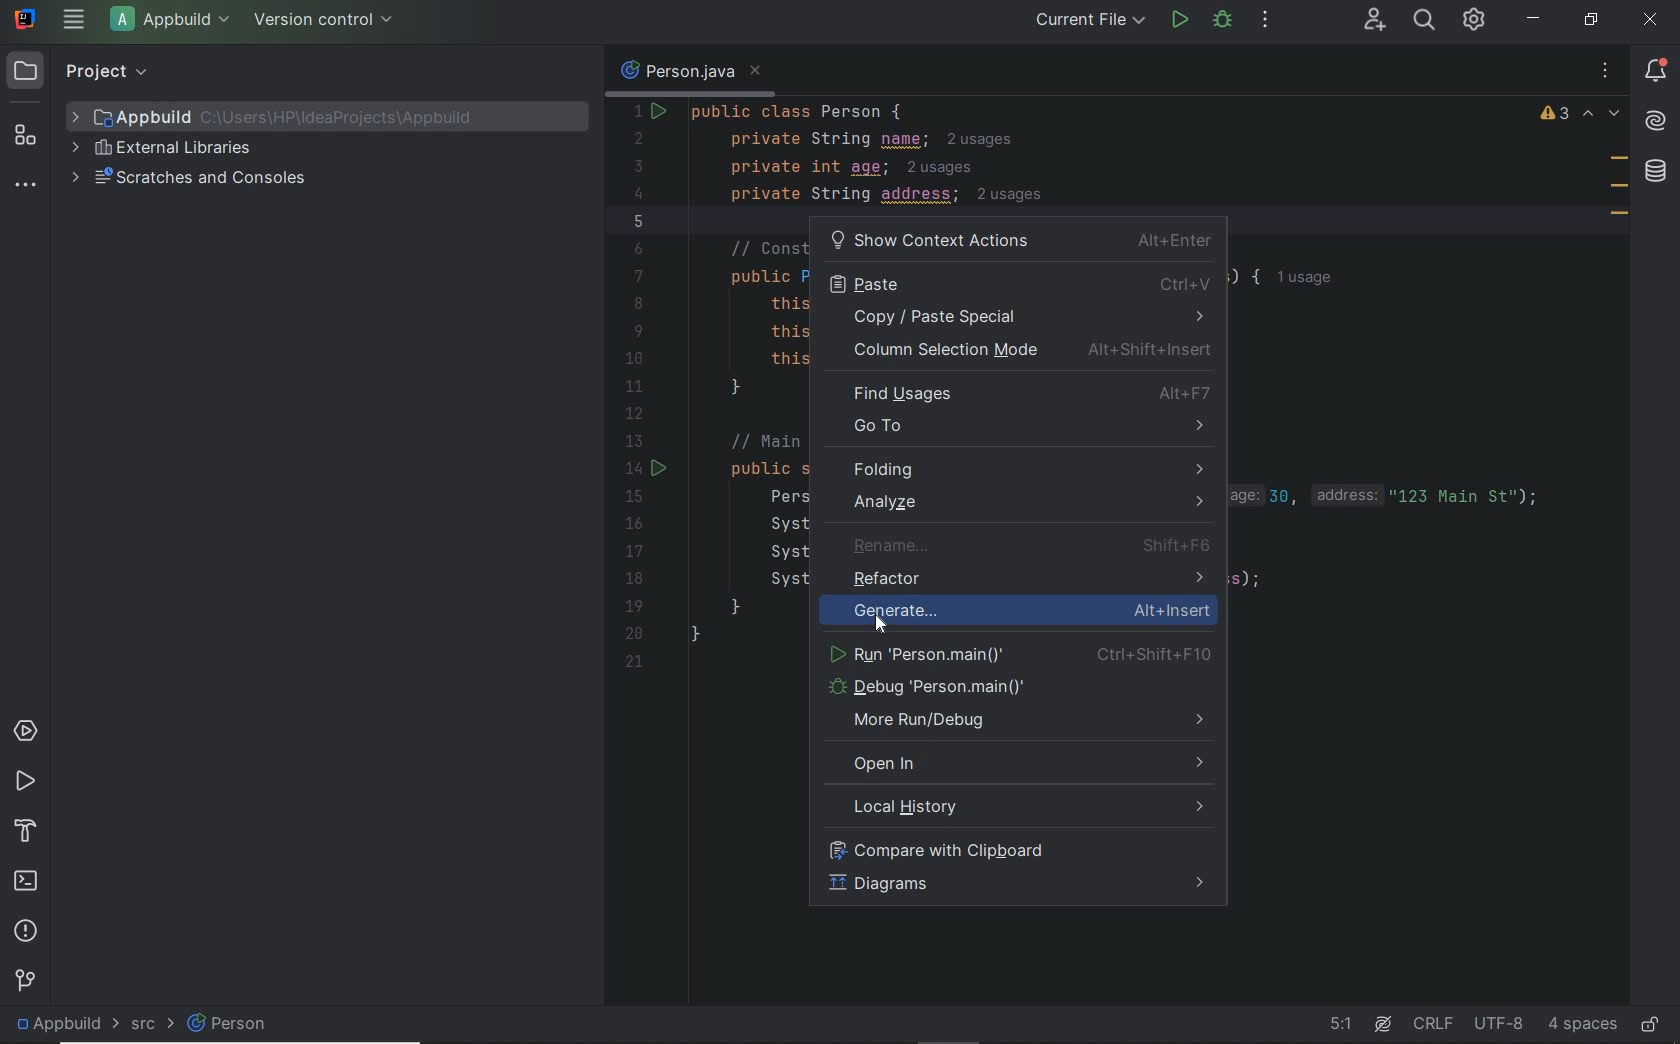  What do you see at coordinates (1533, 18) in the screenshot?
I see `minimize` at bounding box center [1533, 18].